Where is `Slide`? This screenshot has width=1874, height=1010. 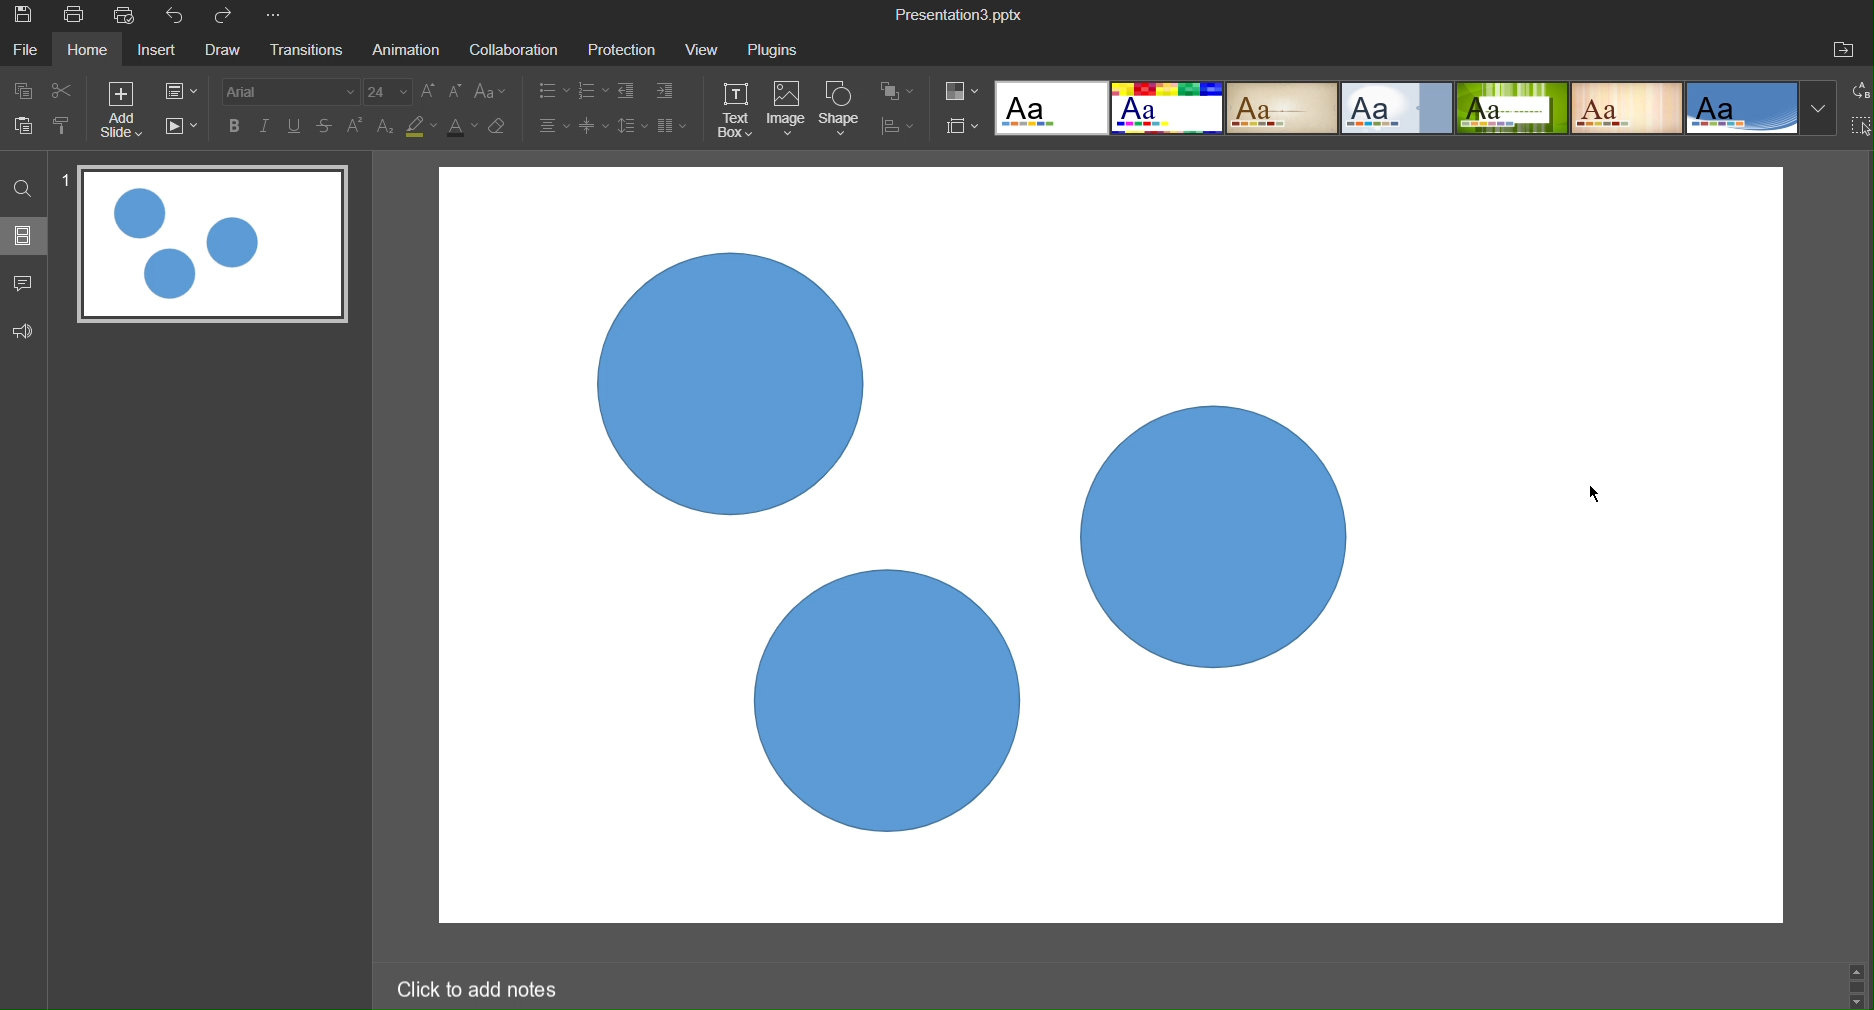
Slide is located at coordinates (23, 240).